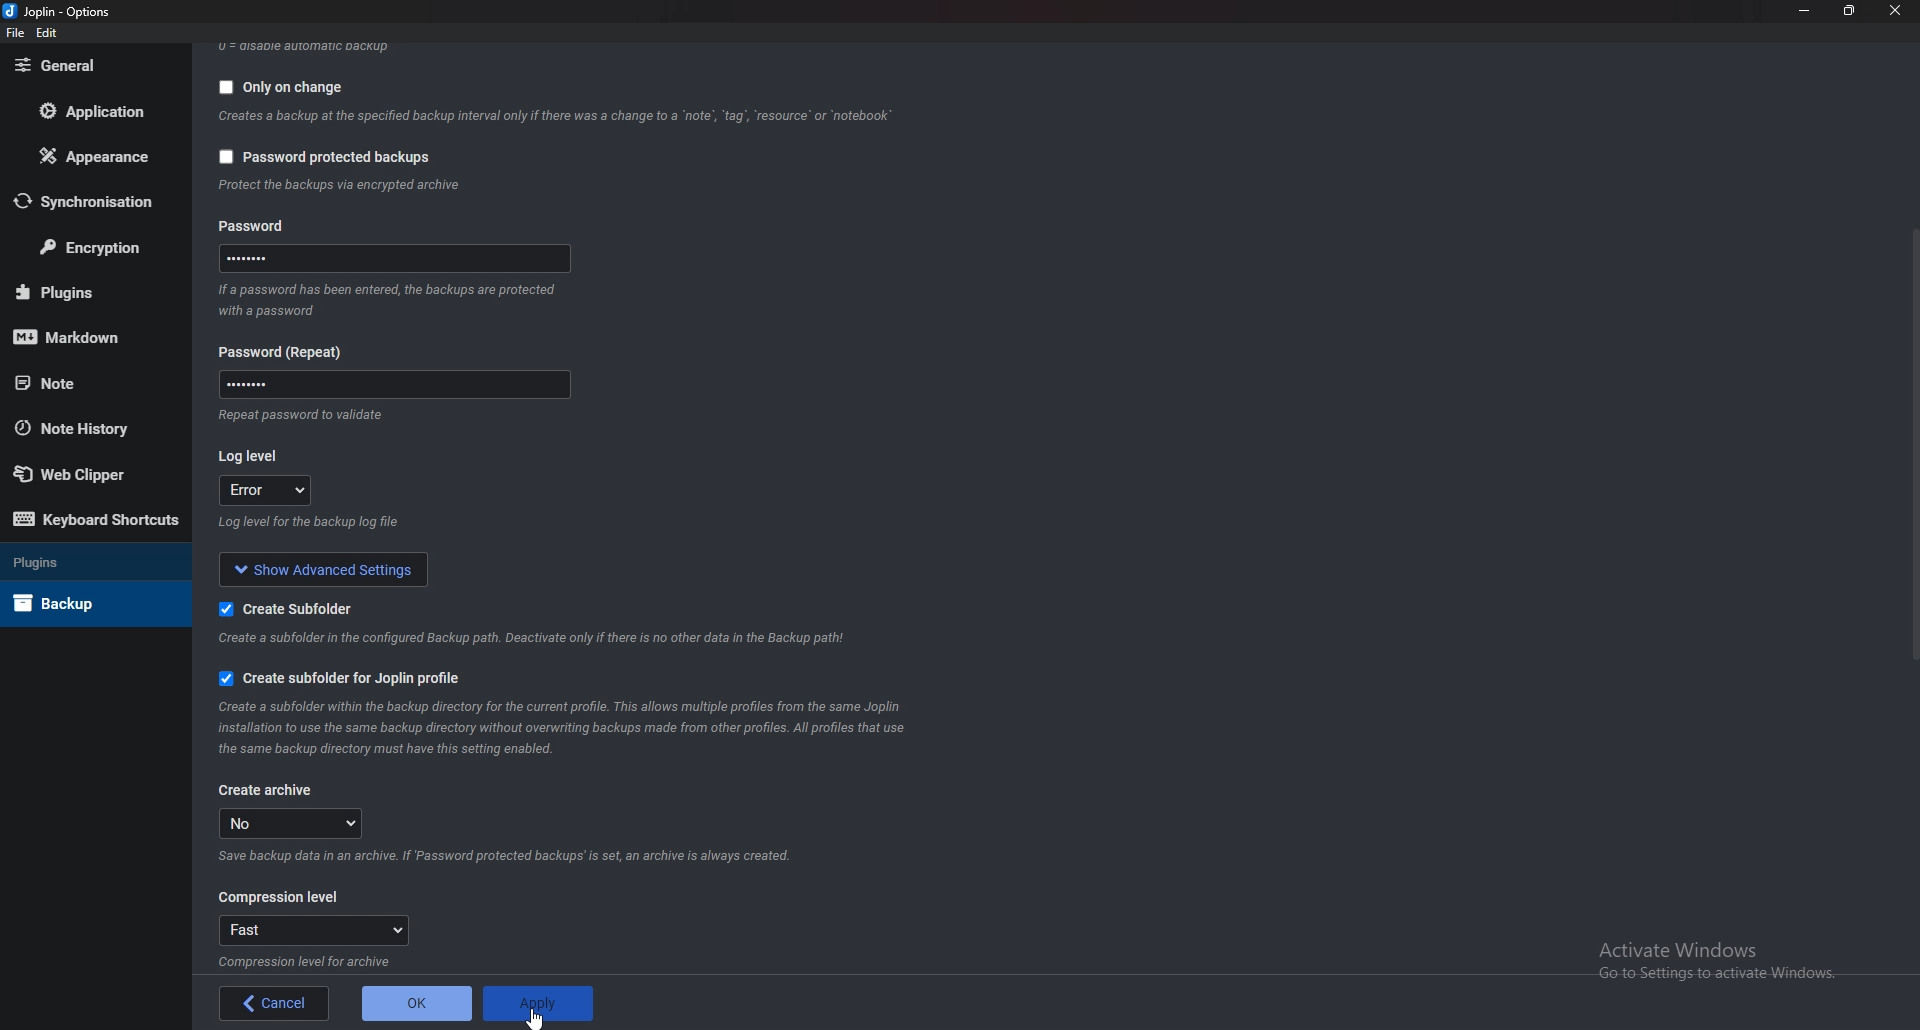 This screenshot has width=1920, height=1030. I want to click on Encryption, so click(98, 246).